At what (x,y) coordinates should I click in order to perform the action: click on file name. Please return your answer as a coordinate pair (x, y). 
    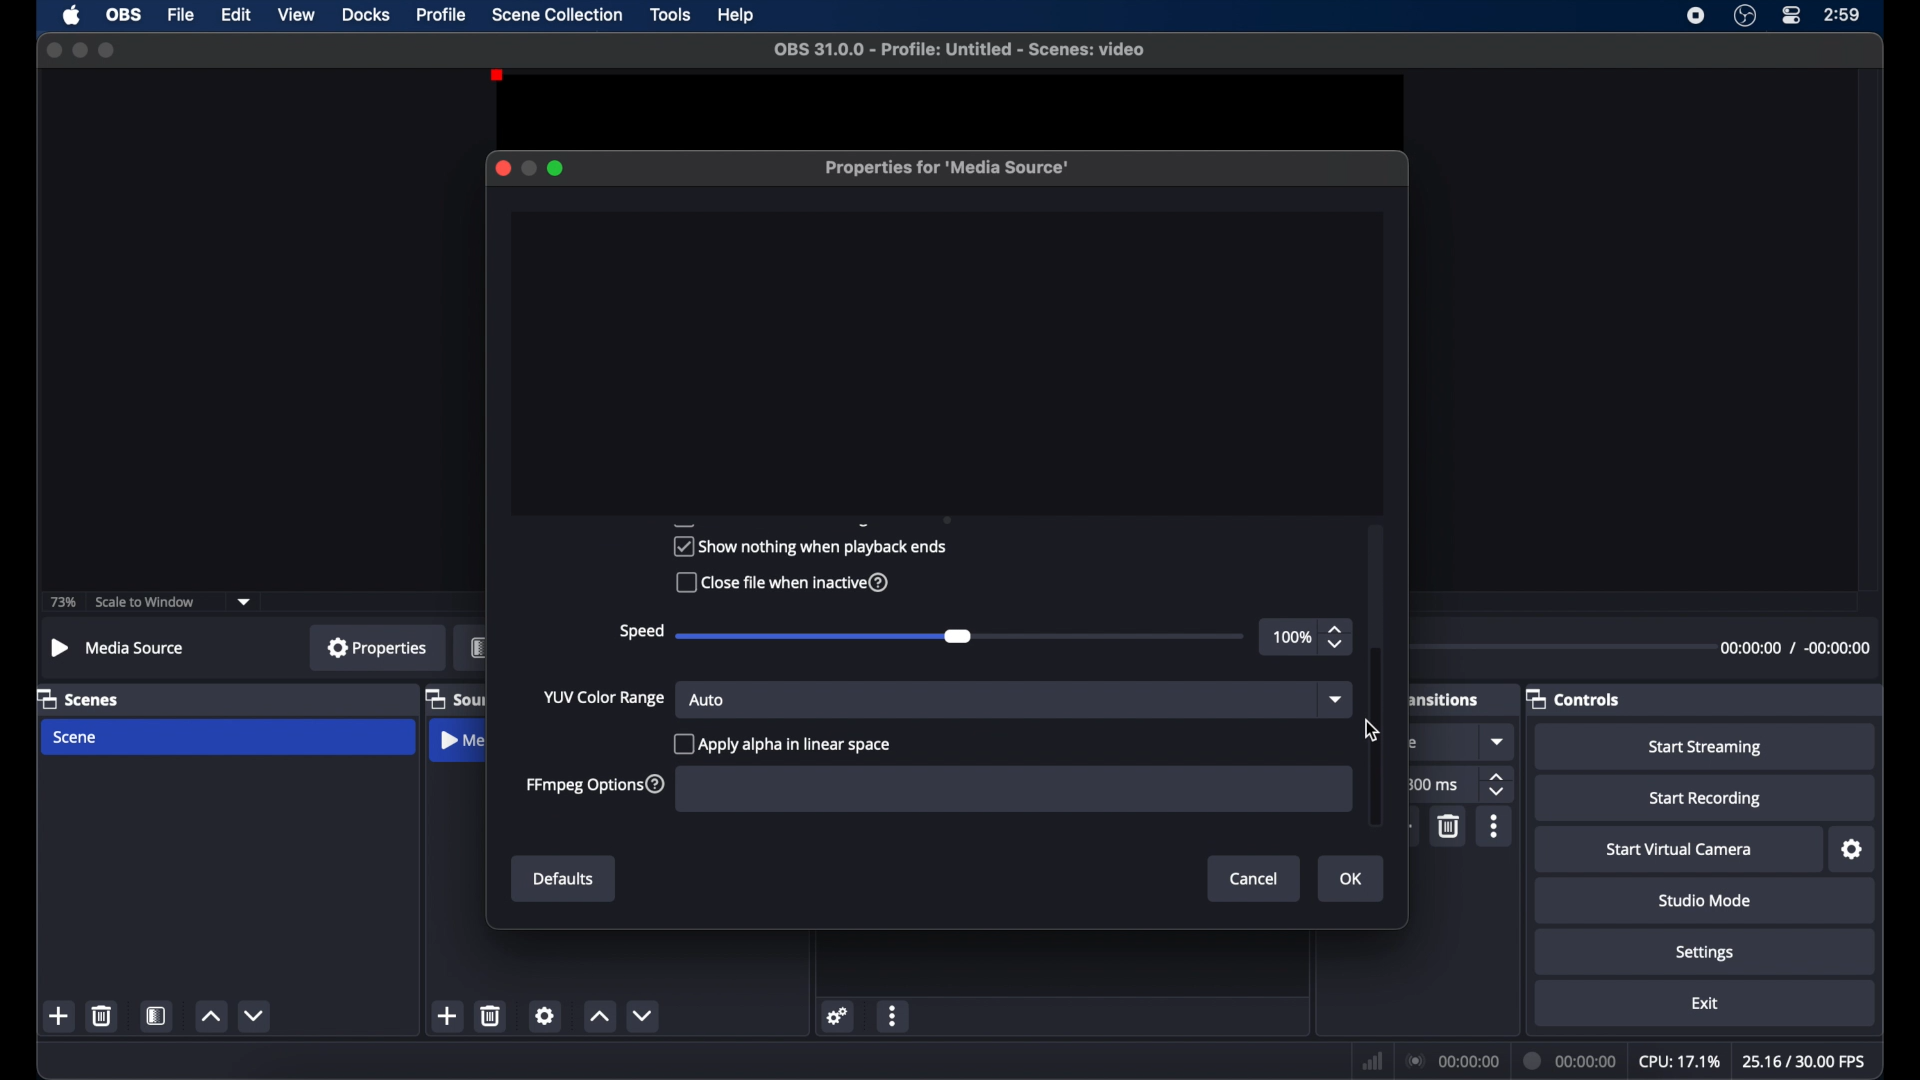
    Looking at the image, I should click on (961, 50).